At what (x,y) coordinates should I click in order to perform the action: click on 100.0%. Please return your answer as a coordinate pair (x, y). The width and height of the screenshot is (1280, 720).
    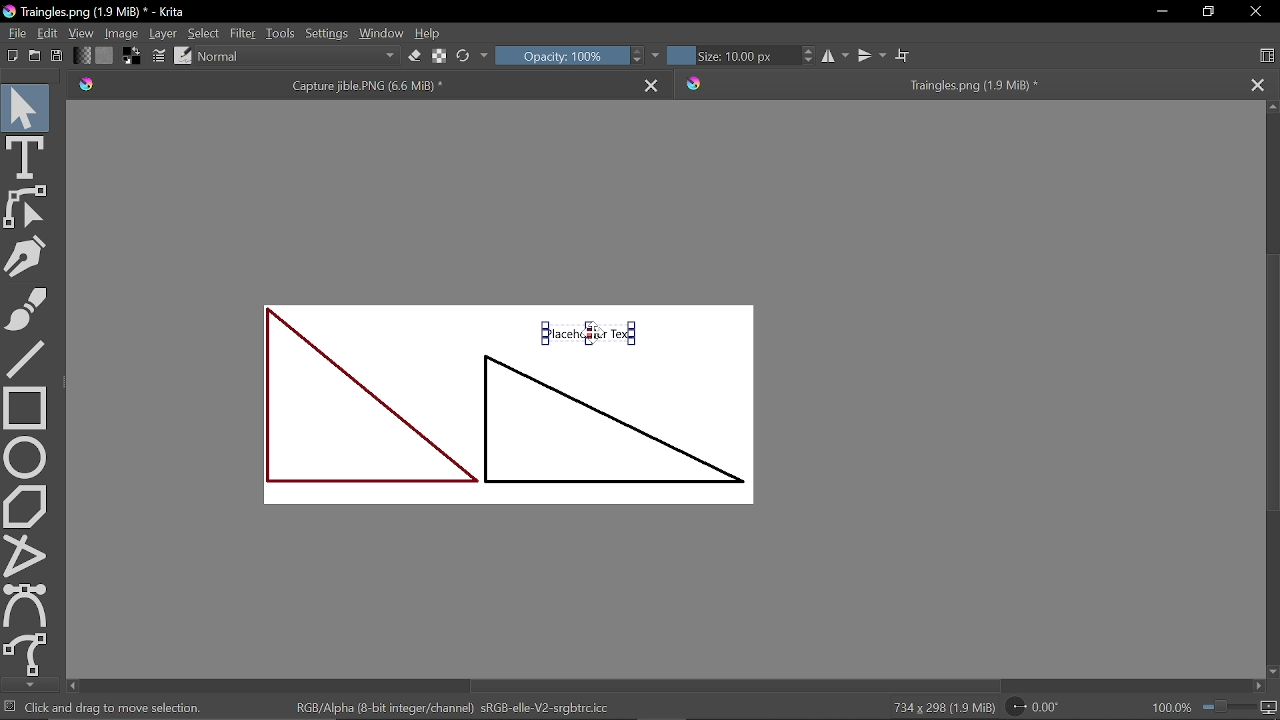
    Looking at the image, I should click on (1214, 706).